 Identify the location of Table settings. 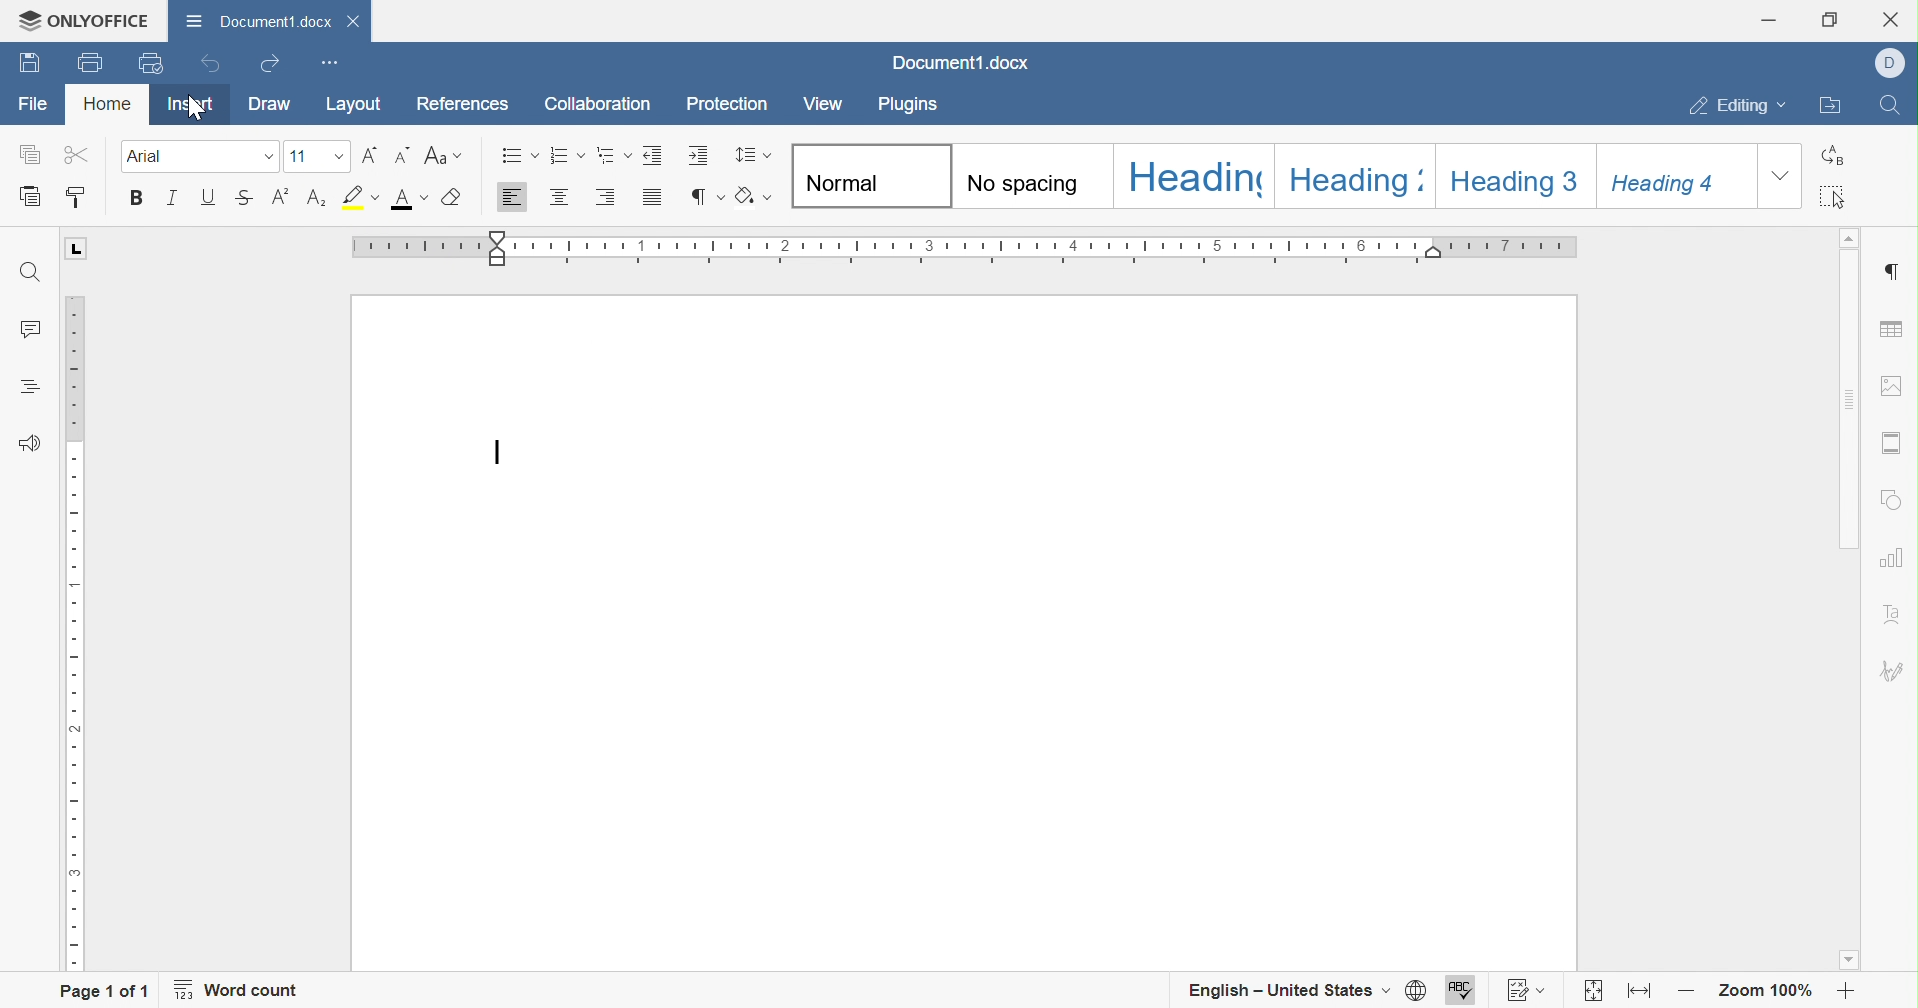
(1895, 329).